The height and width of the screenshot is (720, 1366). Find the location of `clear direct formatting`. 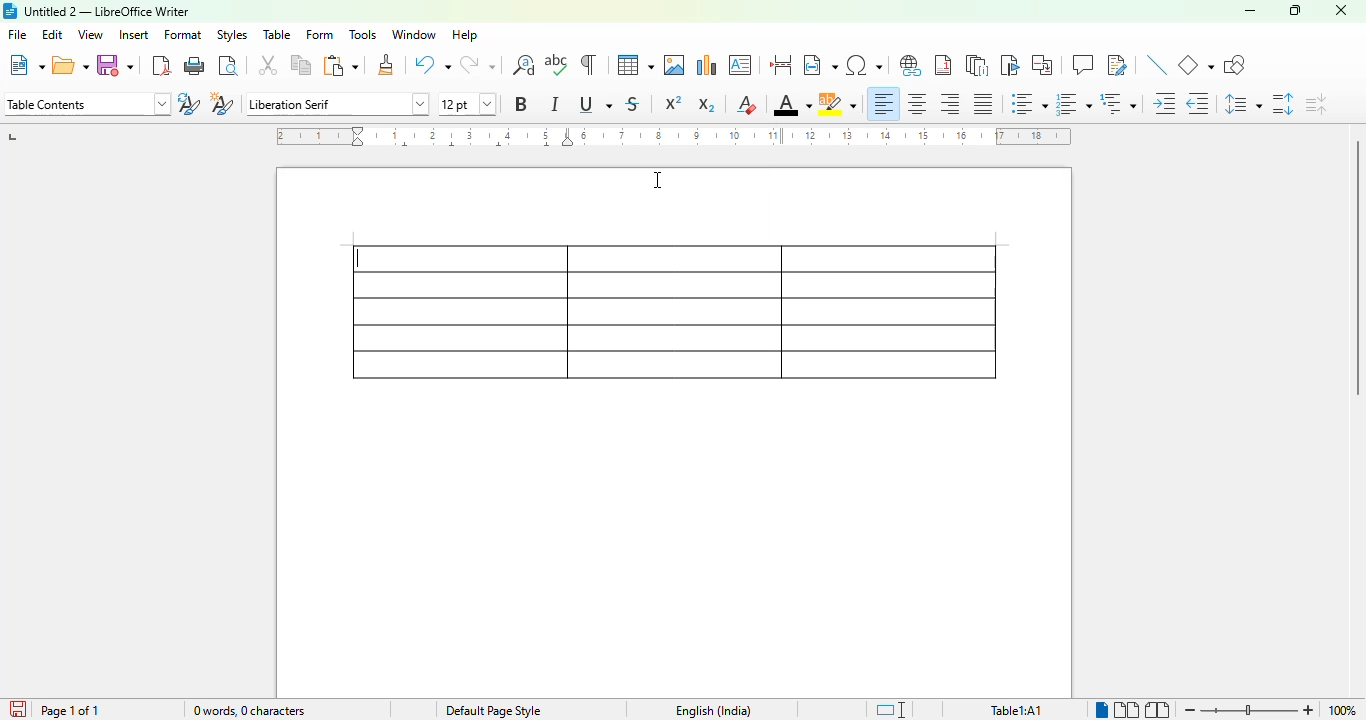

clear direct formatting is located at coordinates (746, 104).